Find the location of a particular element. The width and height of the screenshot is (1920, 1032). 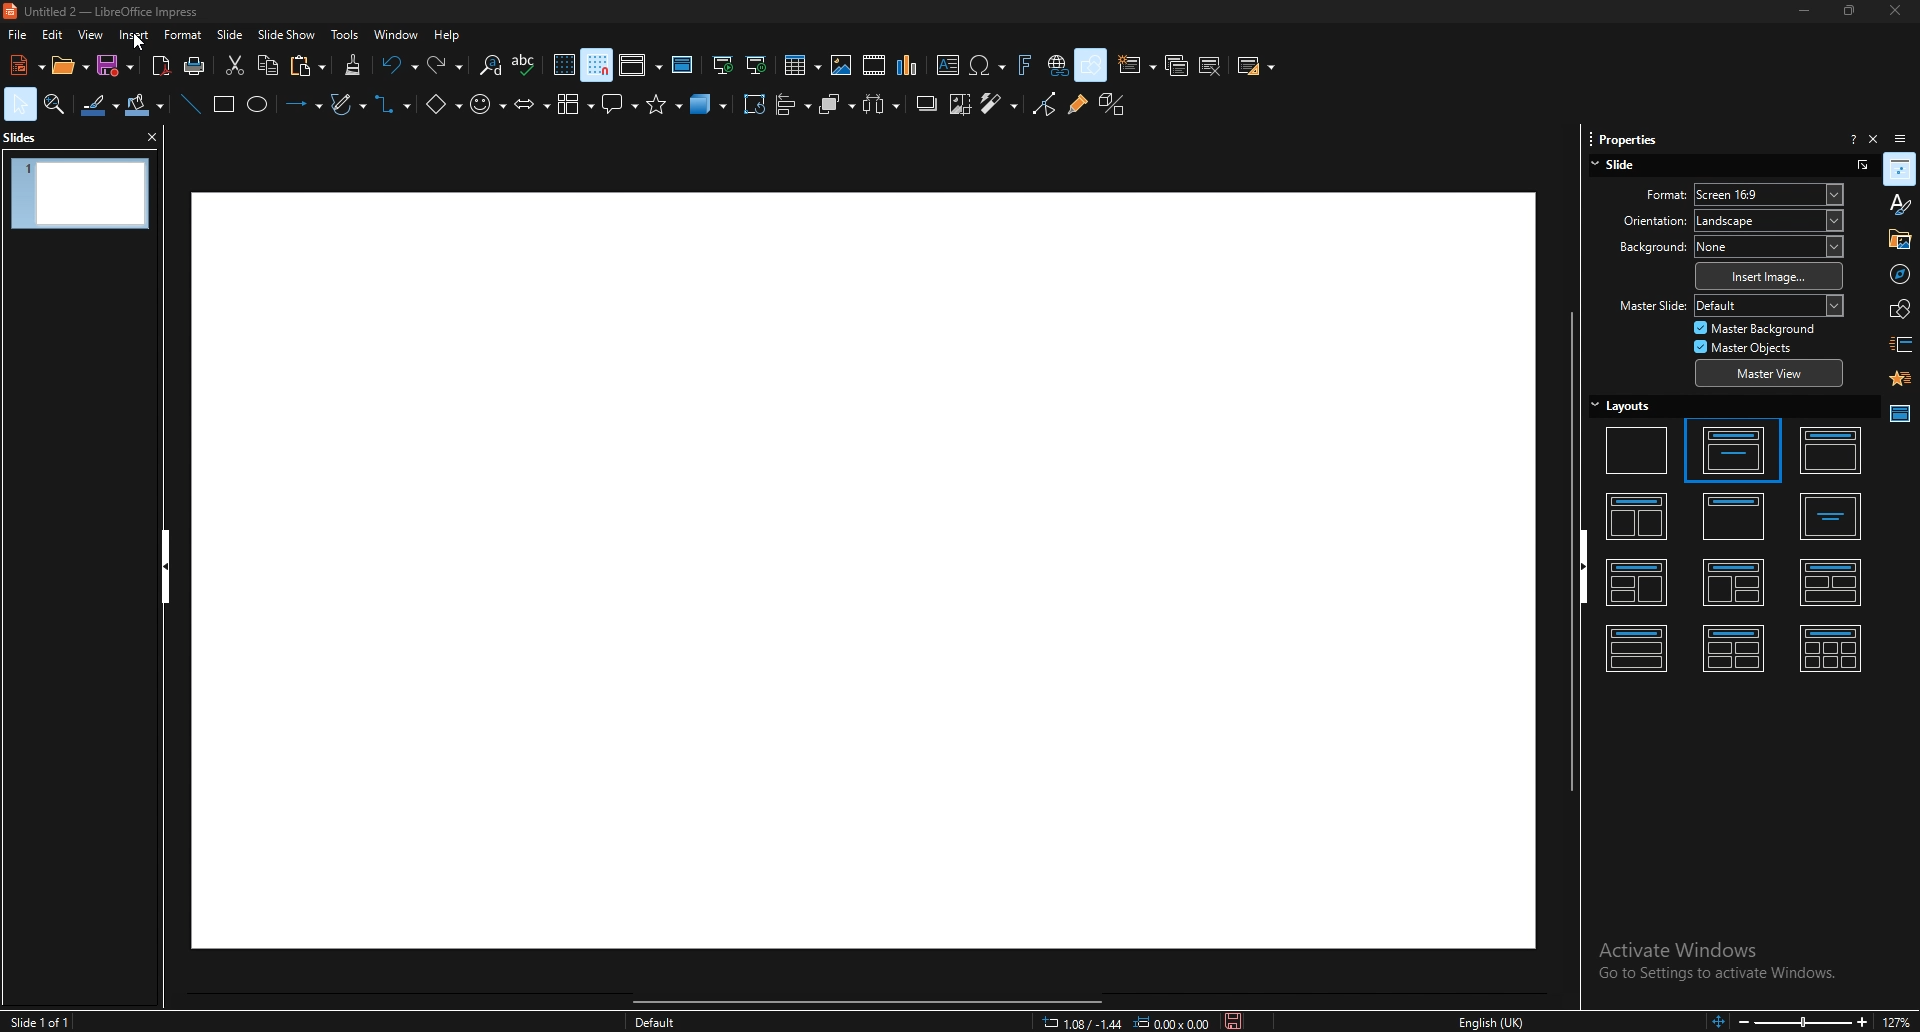

stars and banners is located at coordinates (667, 106).